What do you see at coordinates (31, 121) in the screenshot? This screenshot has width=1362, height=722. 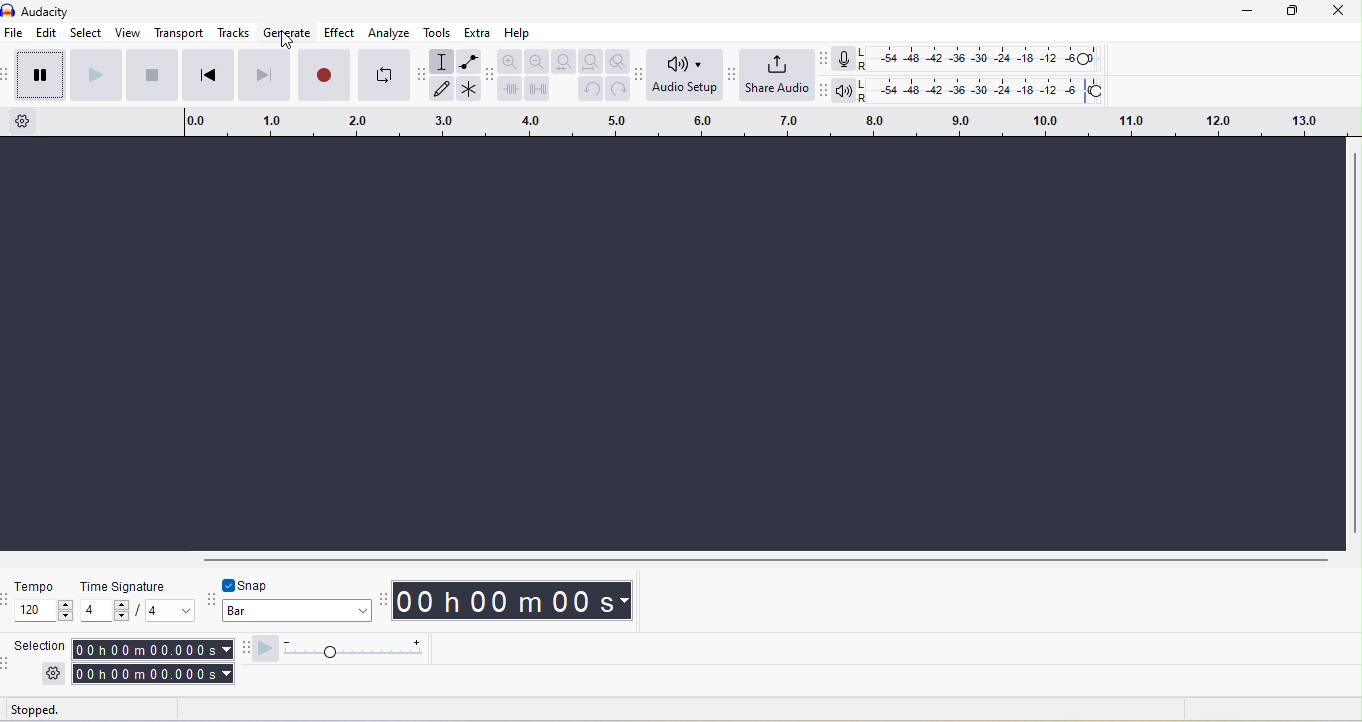 I see `timeline option` at bounding box center [31, 121].